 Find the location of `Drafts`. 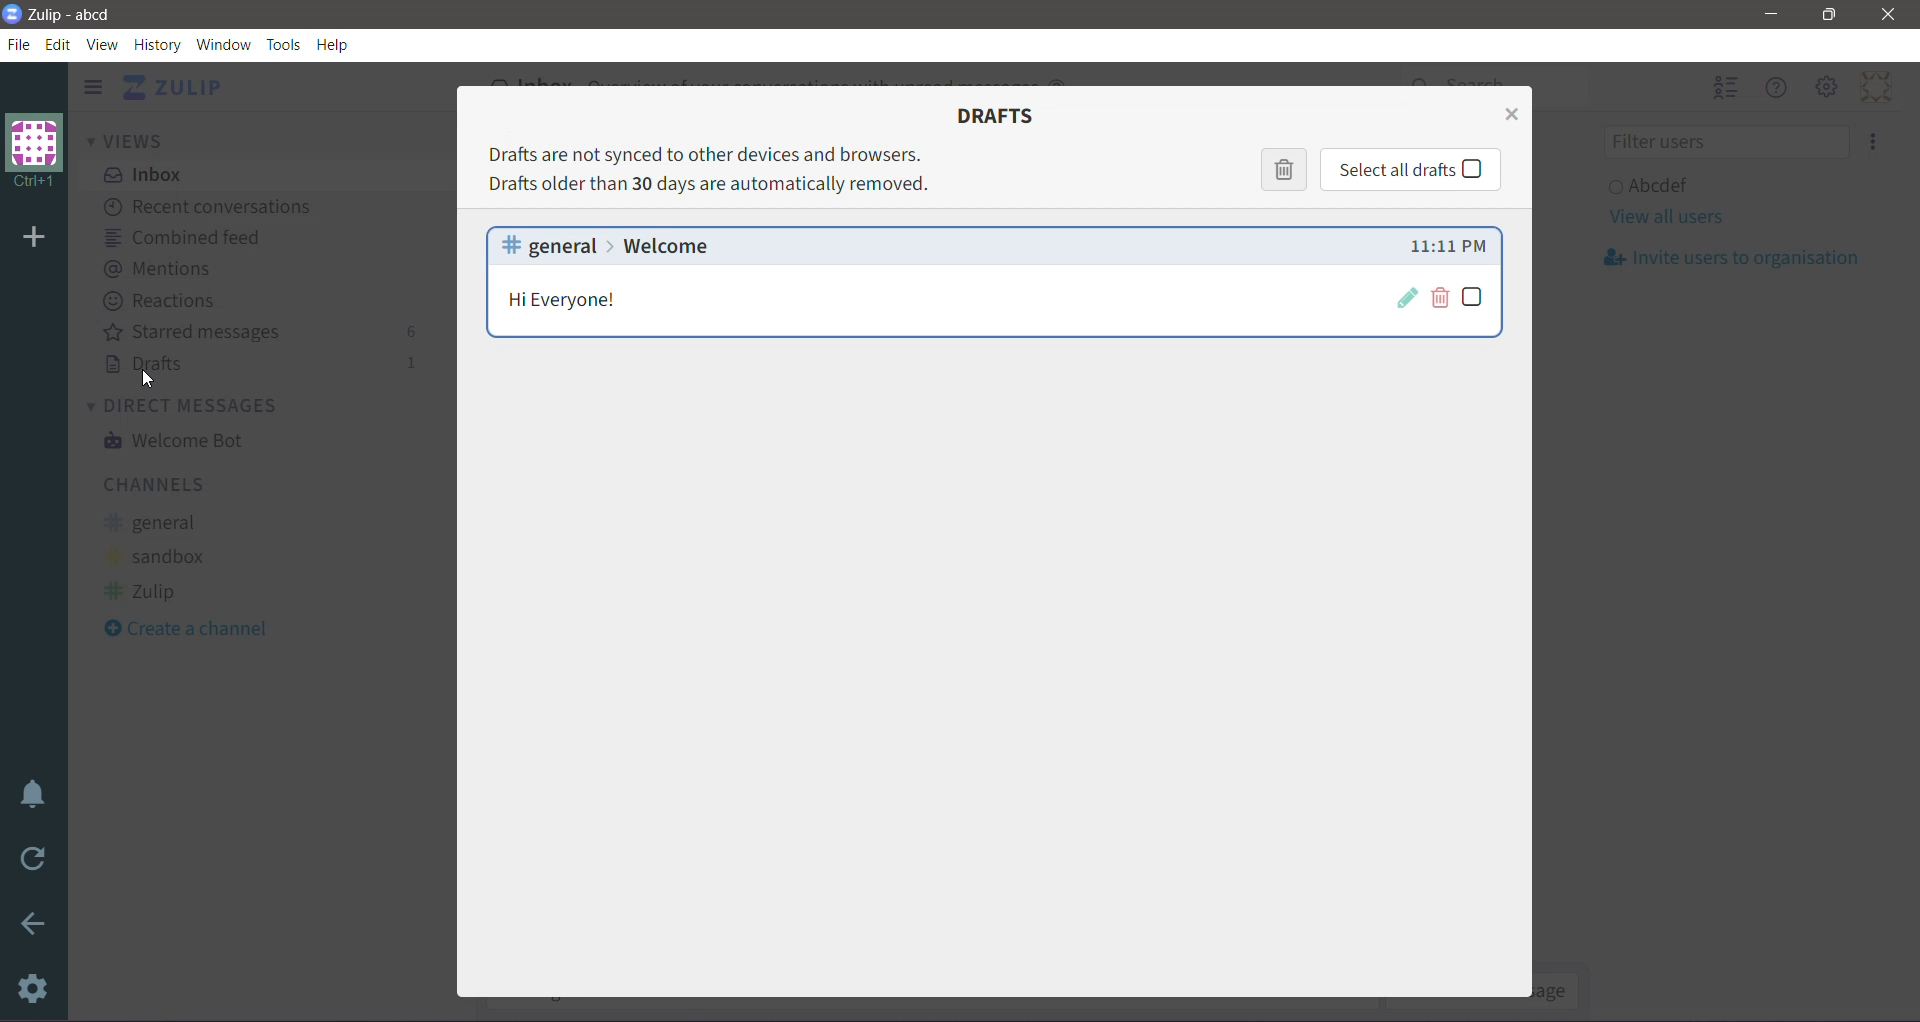

Drafts is located at coordinates (153, 364).